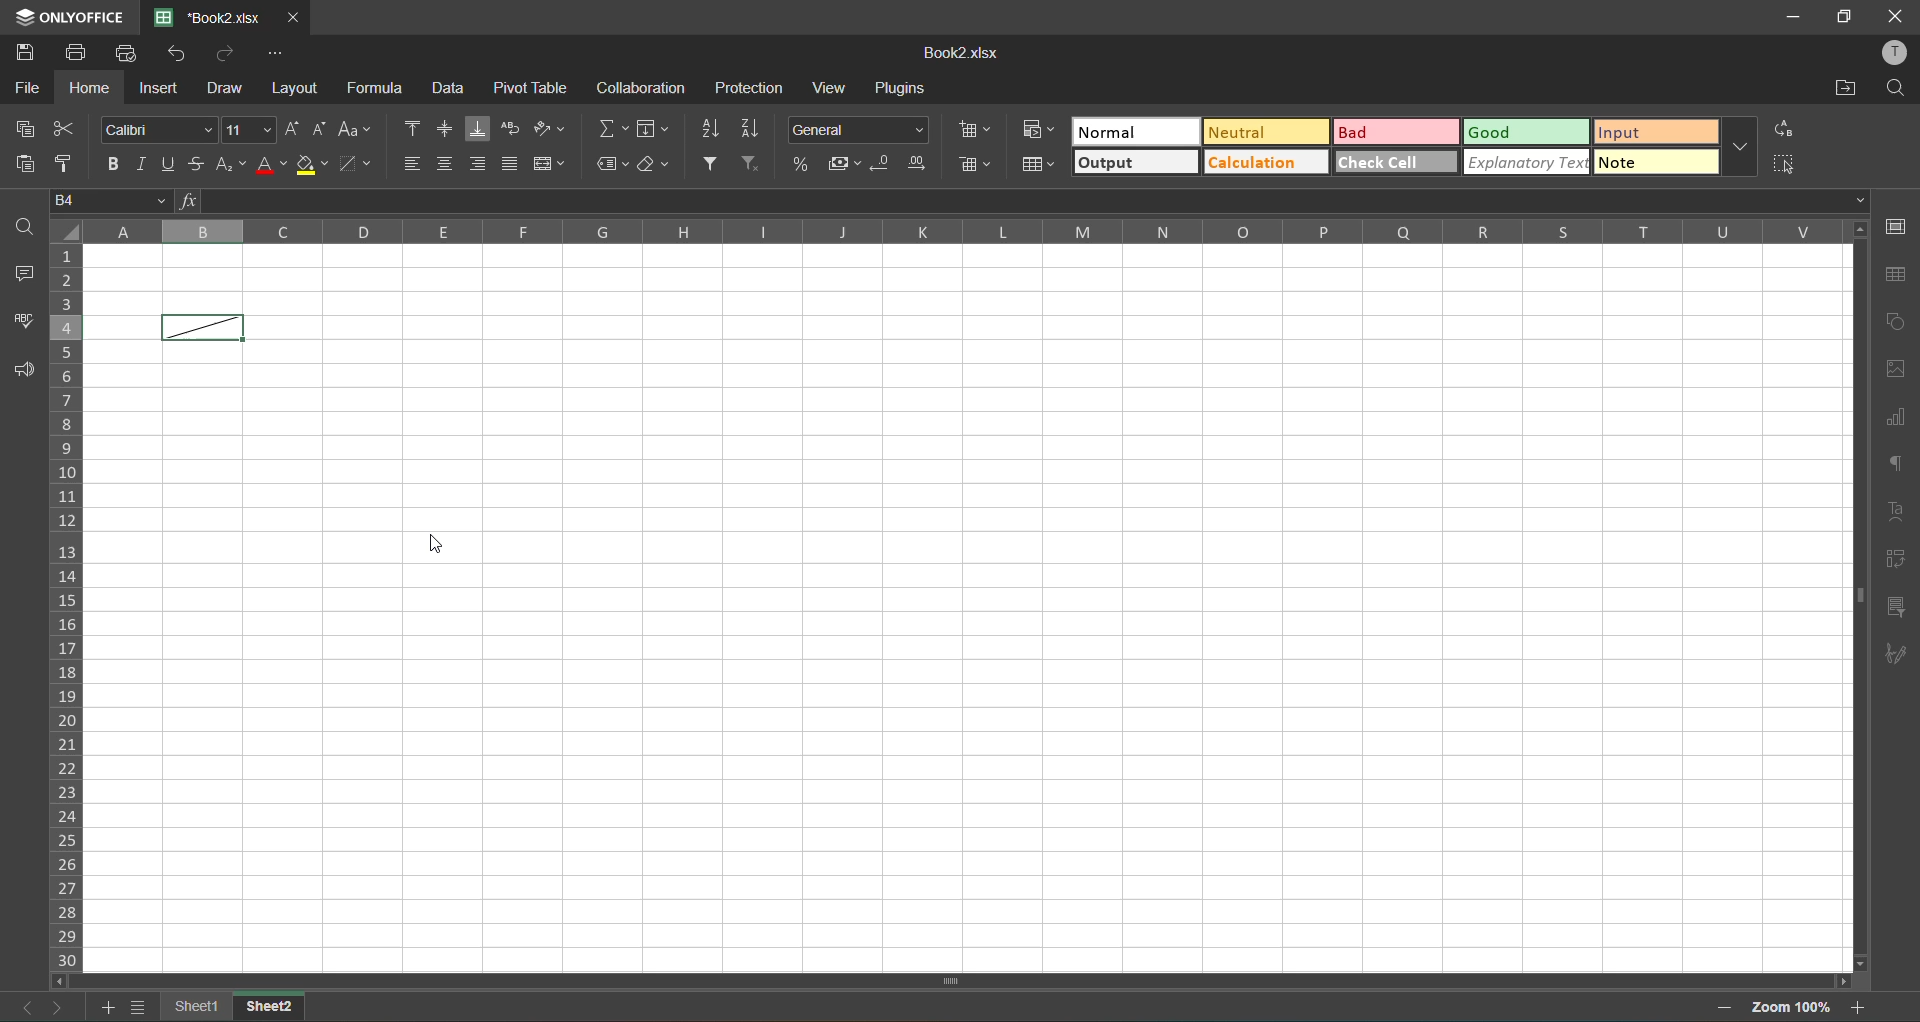 This screenshot has height=1022, width=1920. I want to click on justified, so click(510, 162).